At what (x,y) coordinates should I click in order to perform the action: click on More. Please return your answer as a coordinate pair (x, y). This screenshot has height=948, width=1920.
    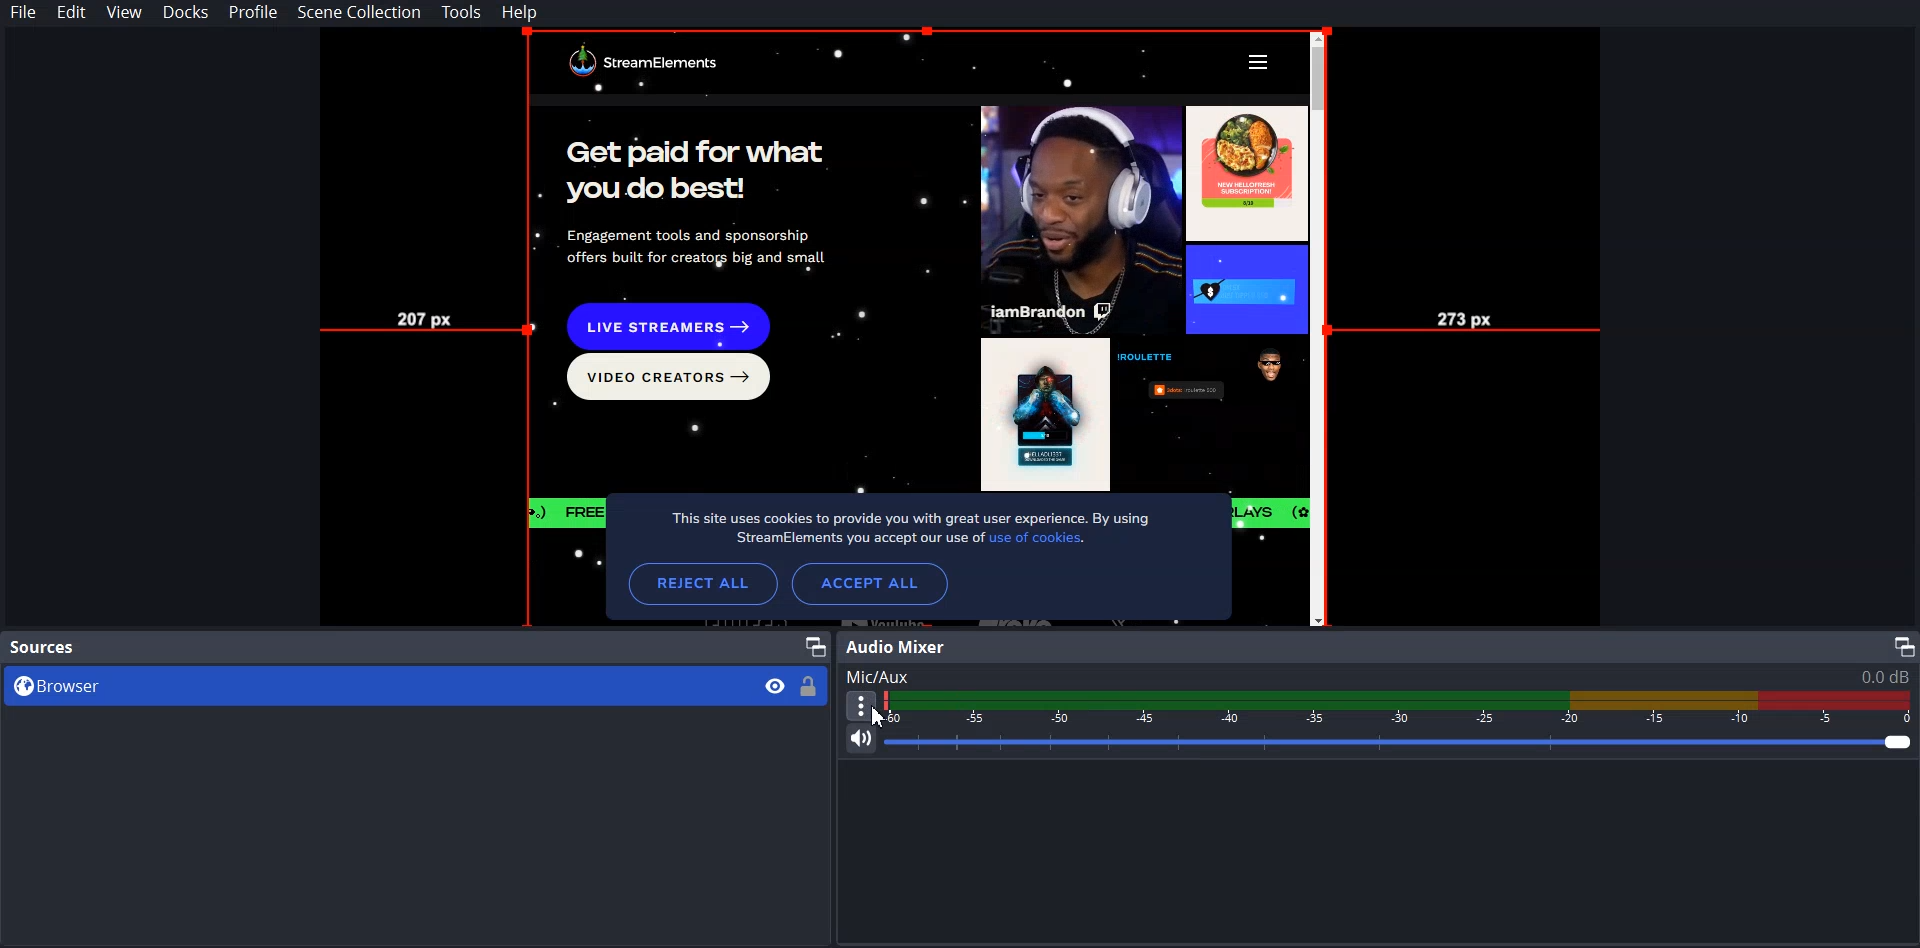
    Looking at the image, I should click on (861, 706).